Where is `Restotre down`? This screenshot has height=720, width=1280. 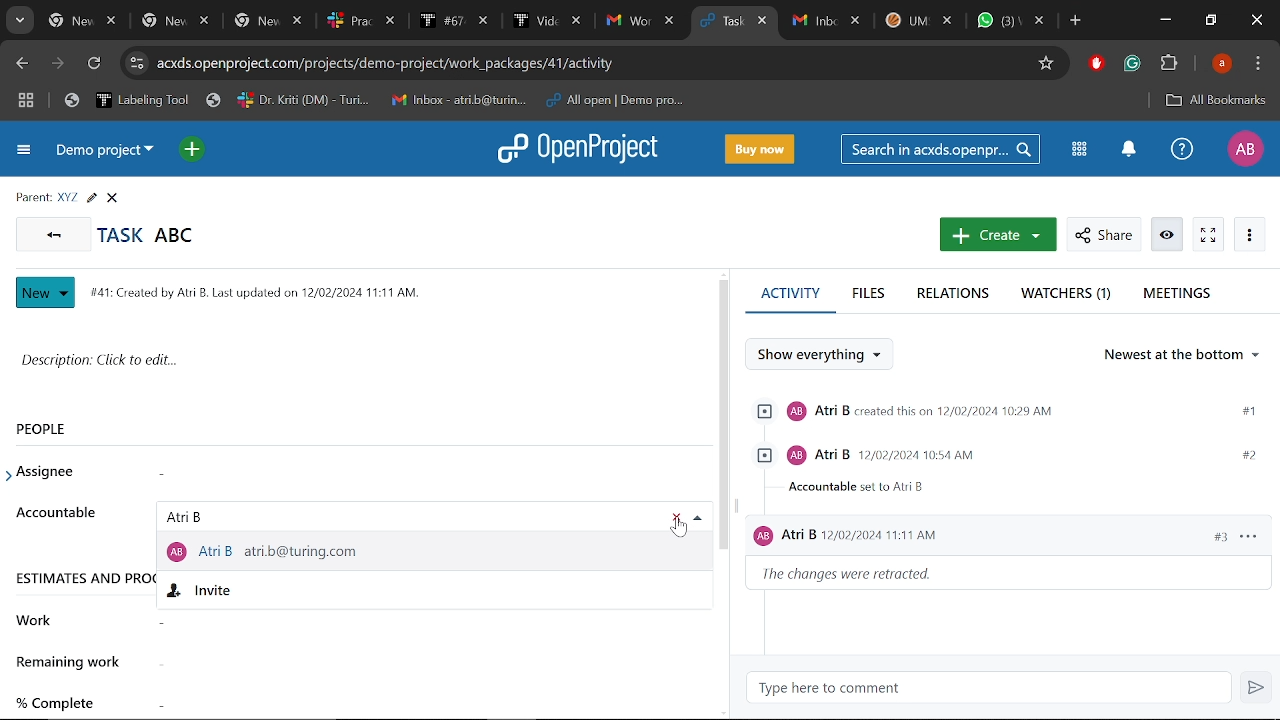
Restotre down is located at coordinates (1210, 20).